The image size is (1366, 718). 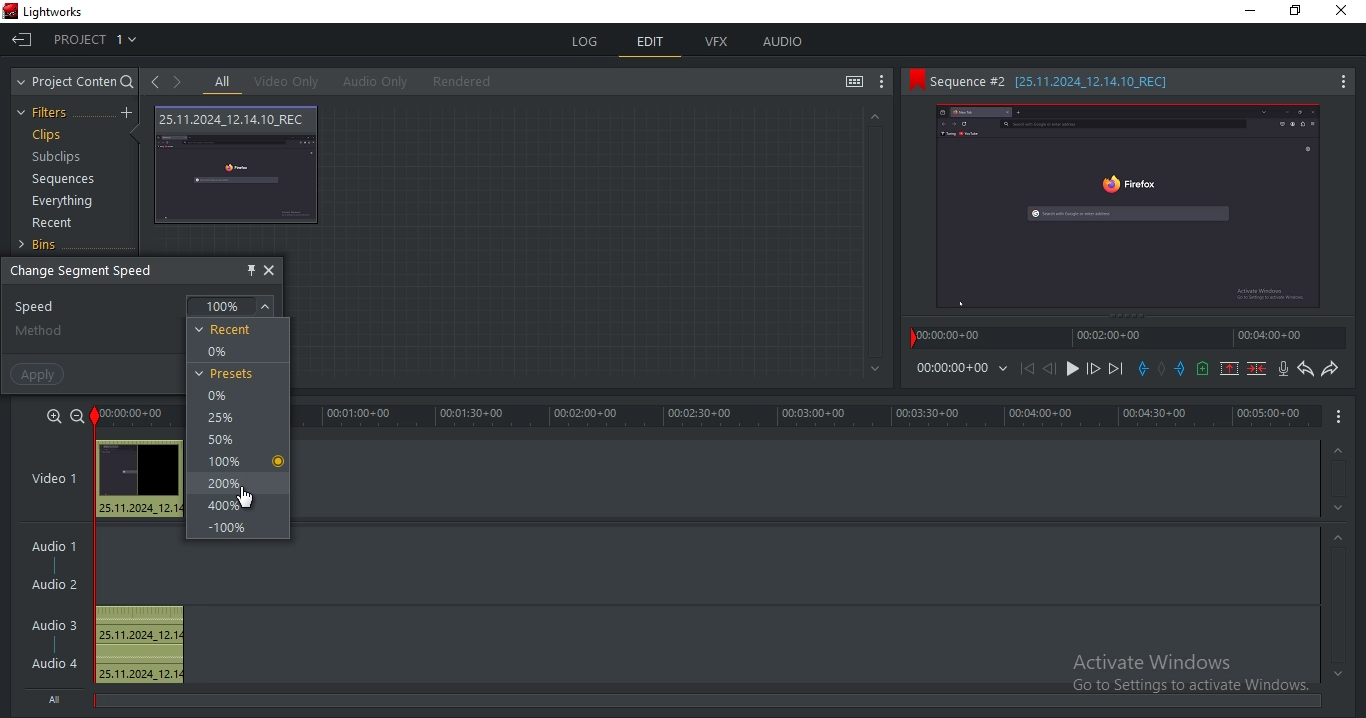 I want to click on exit project and return to project browser, so click(x=22, y=42).